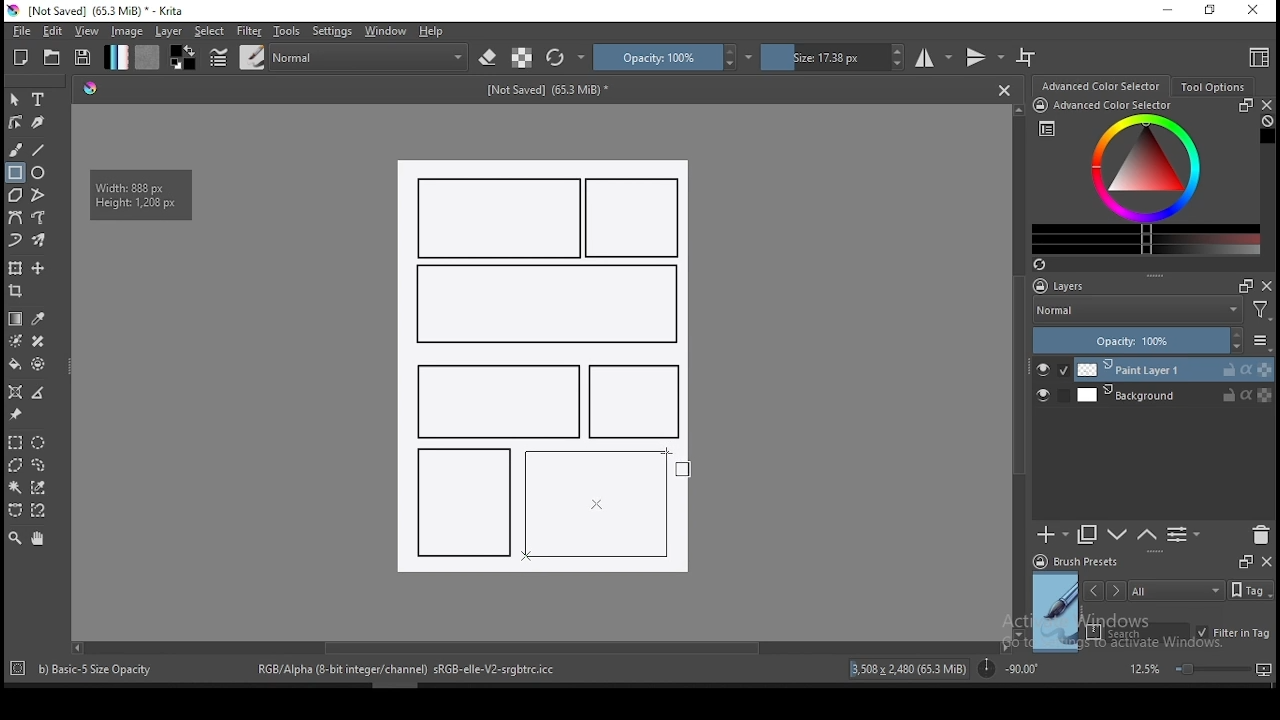  What do you see at coordinates (36, 539) in the screenshot?
I see `pan tool` at bounding box center [36, 539].